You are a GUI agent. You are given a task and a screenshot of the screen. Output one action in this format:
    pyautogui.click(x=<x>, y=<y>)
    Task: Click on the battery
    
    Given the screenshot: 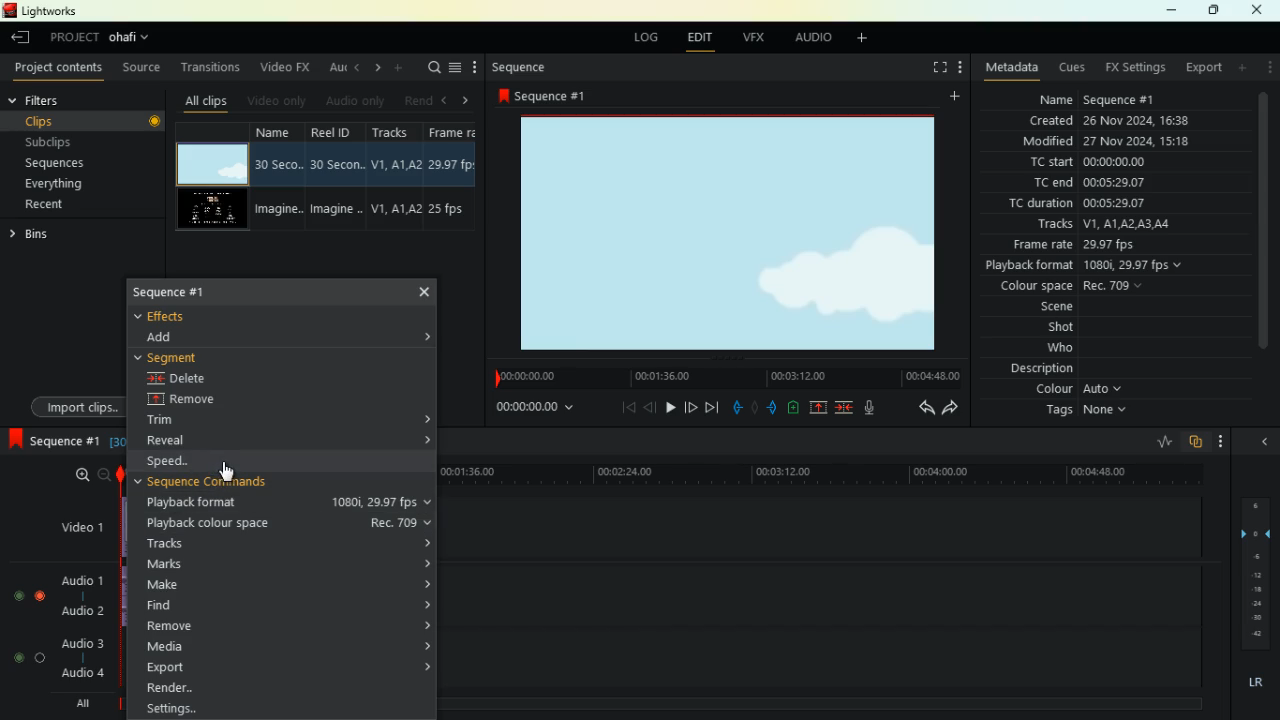 What is the action you would take?
    pyautogui.click(x=792, y=409)
    